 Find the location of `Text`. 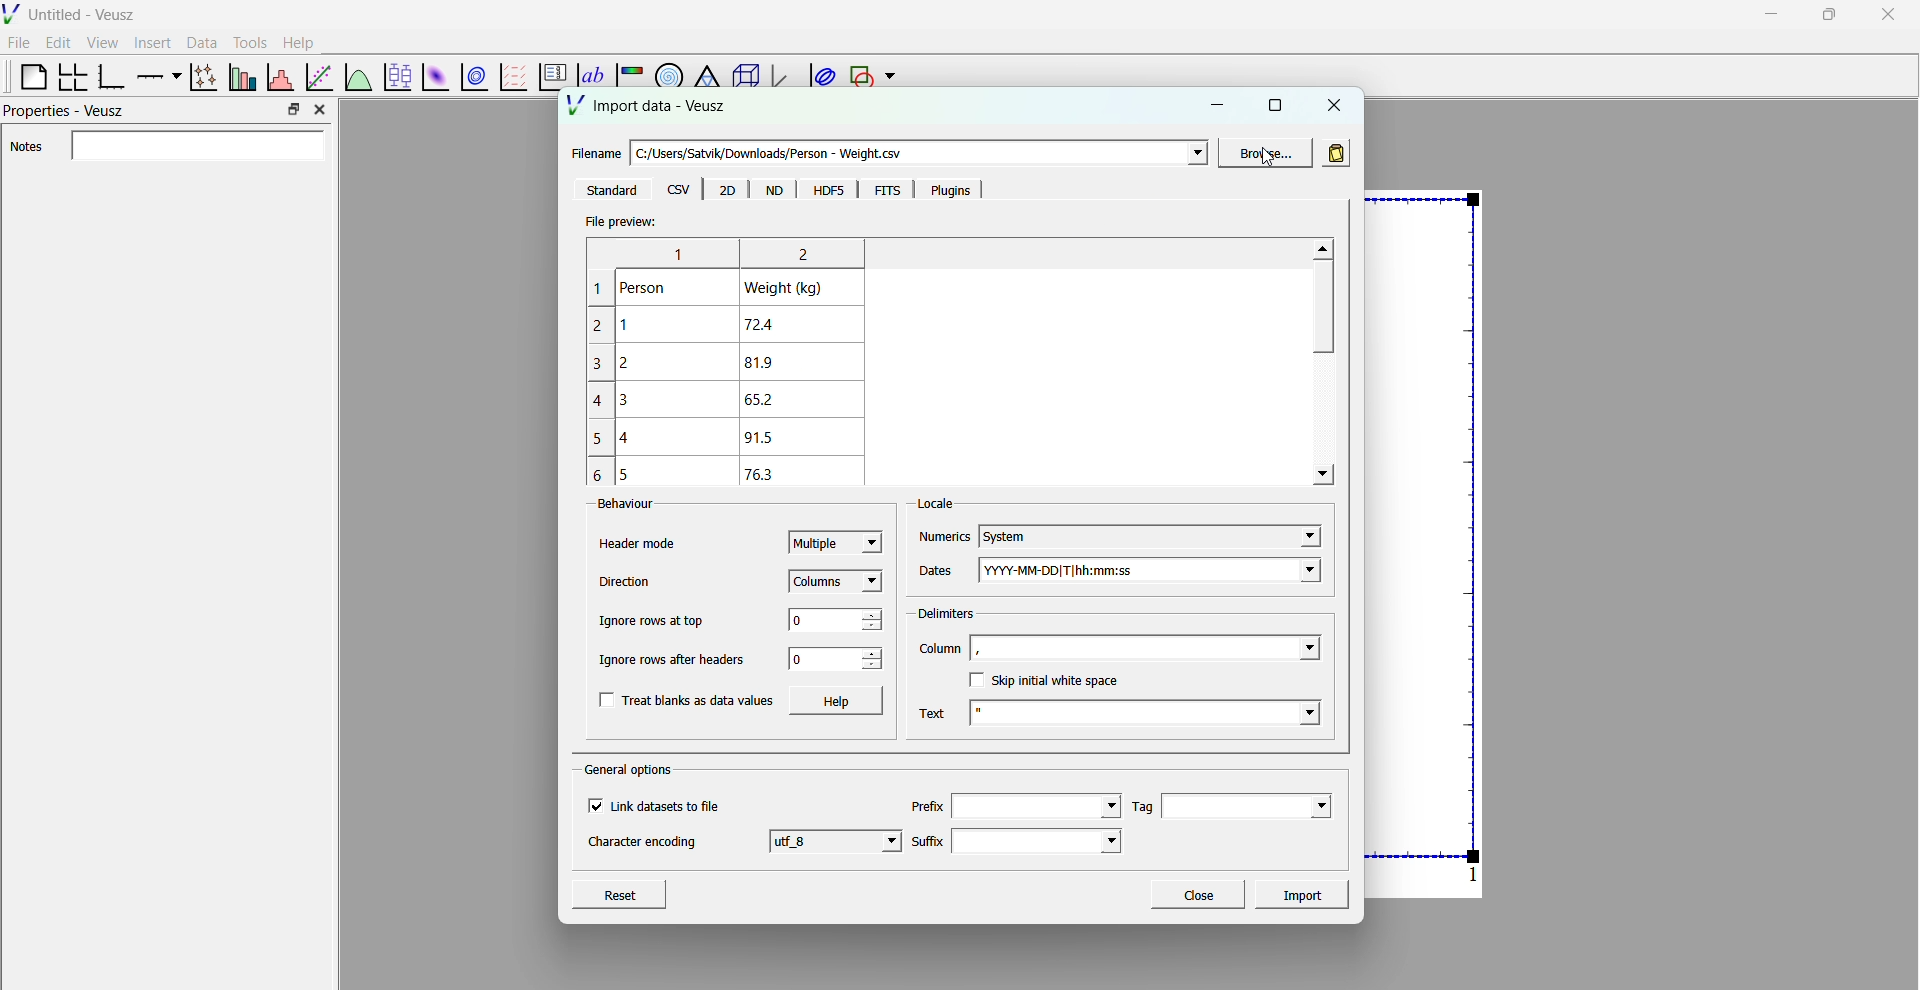

Text is located at coordinates (937, 708).